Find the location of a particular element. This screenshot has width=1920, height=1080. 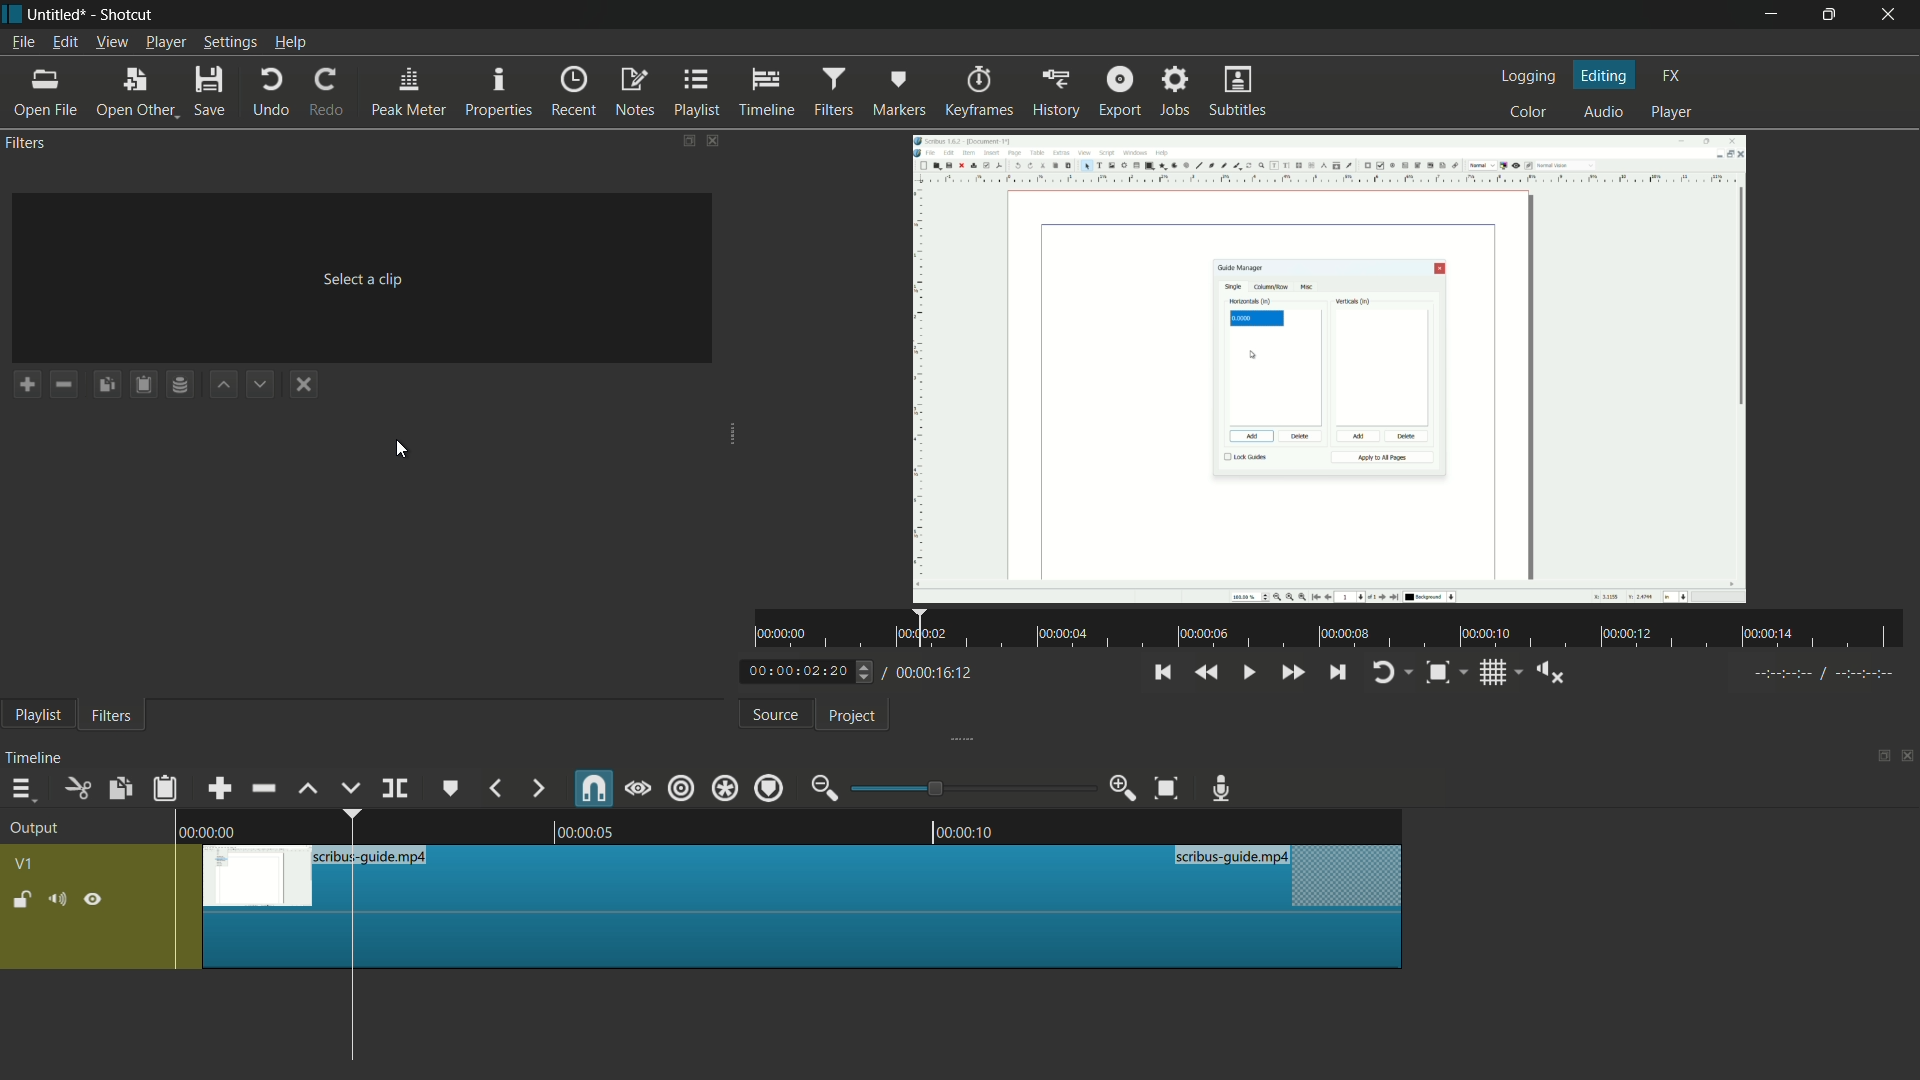

zoom in is located at coordinates (1121, 789).